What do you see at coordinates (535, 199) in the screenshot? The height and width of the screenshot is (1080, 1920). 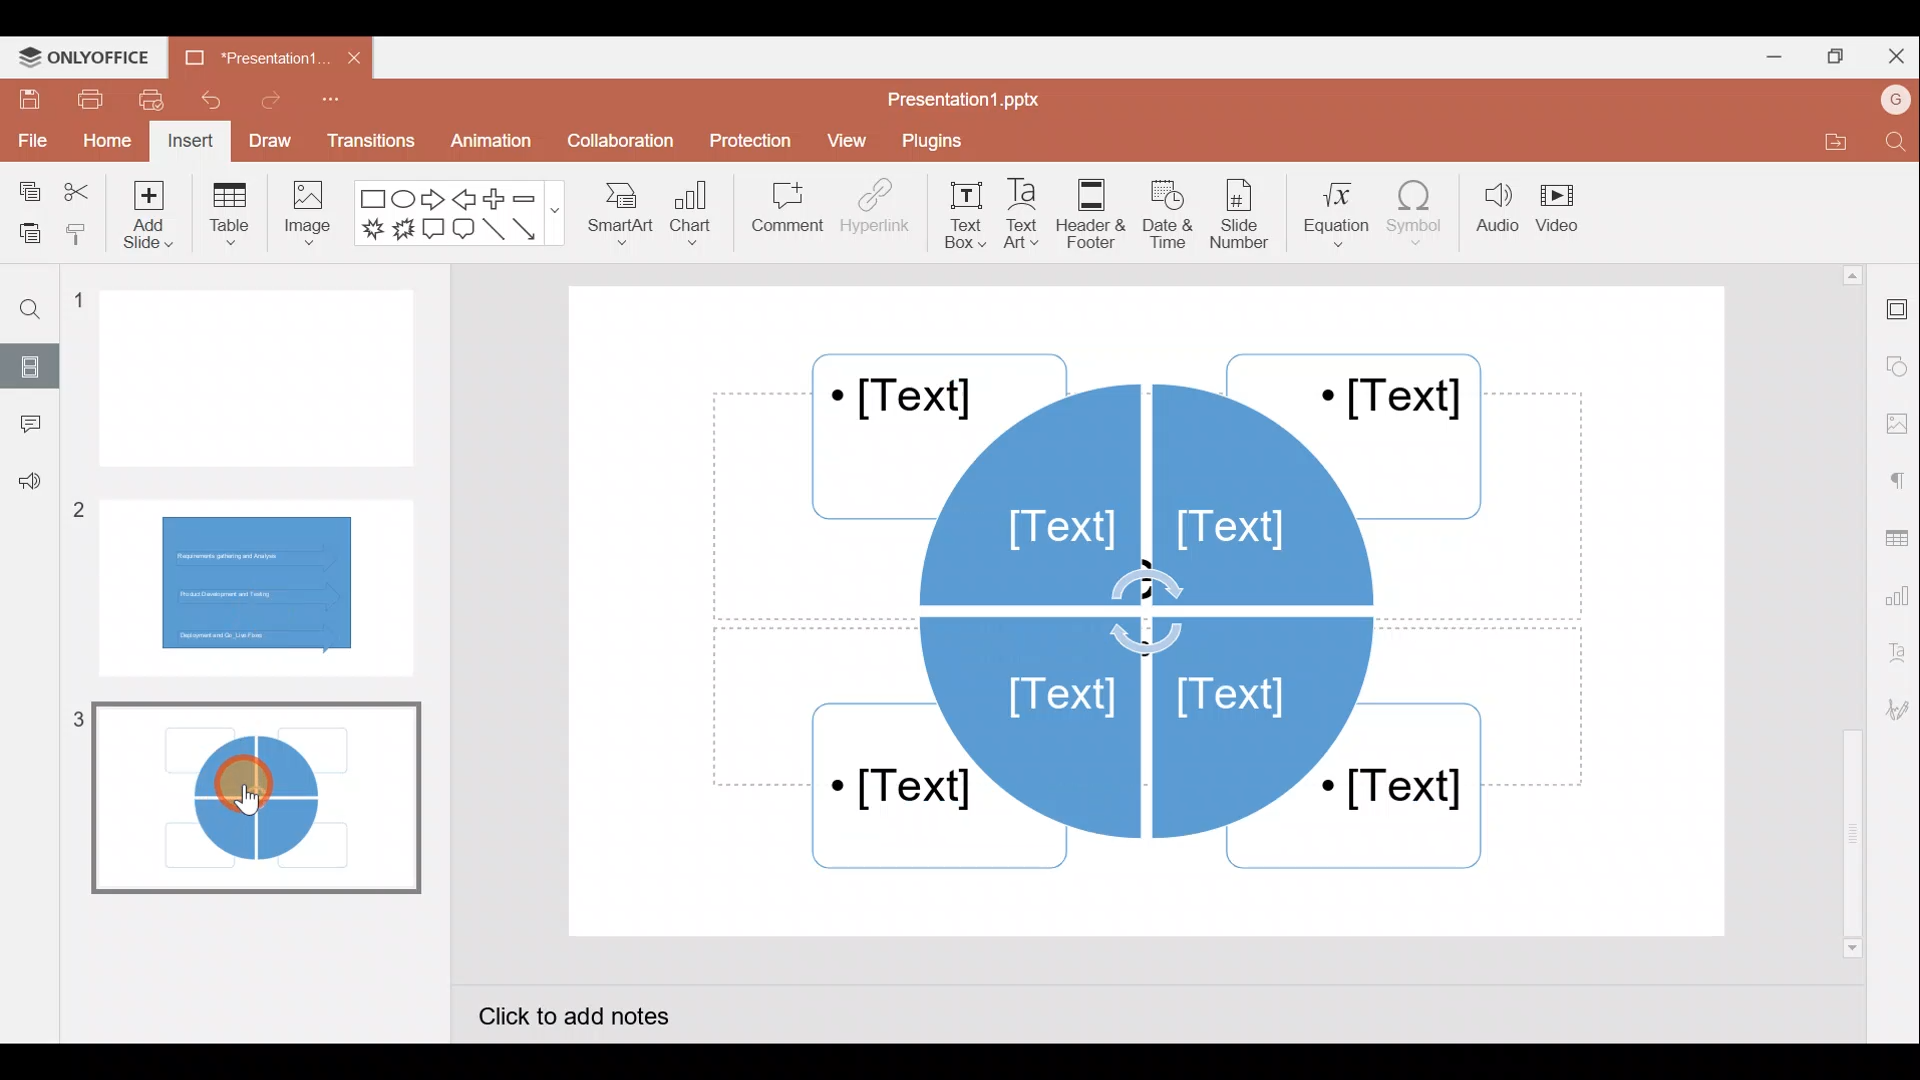 I see `Minus` at bounding box center [535, 199].